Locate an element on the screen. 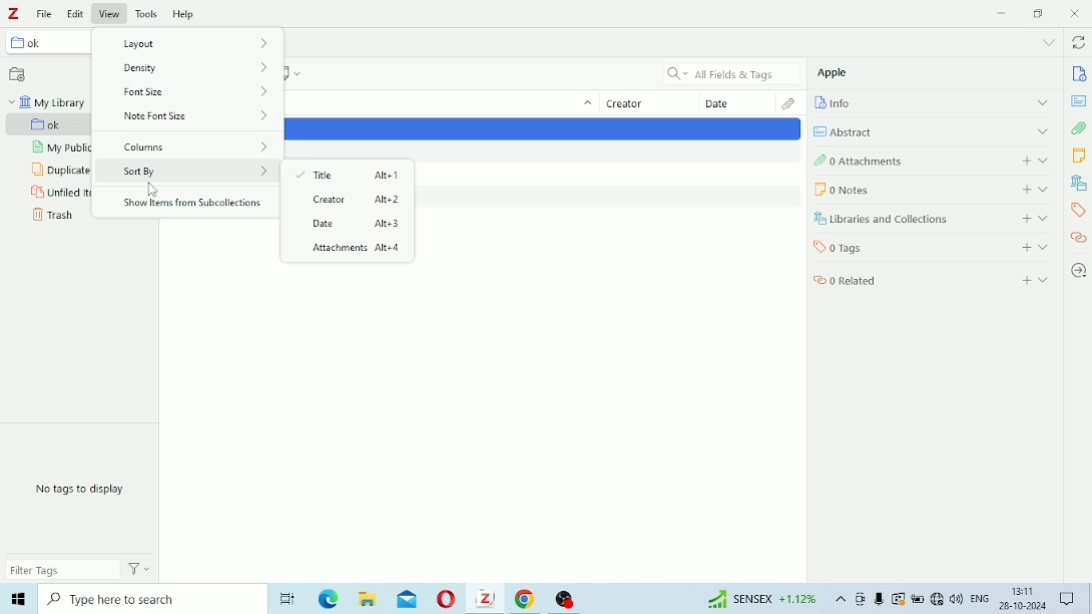 The height and width of the screenshot is (614, 1092). Attachments is located at coordinates (785, 103).